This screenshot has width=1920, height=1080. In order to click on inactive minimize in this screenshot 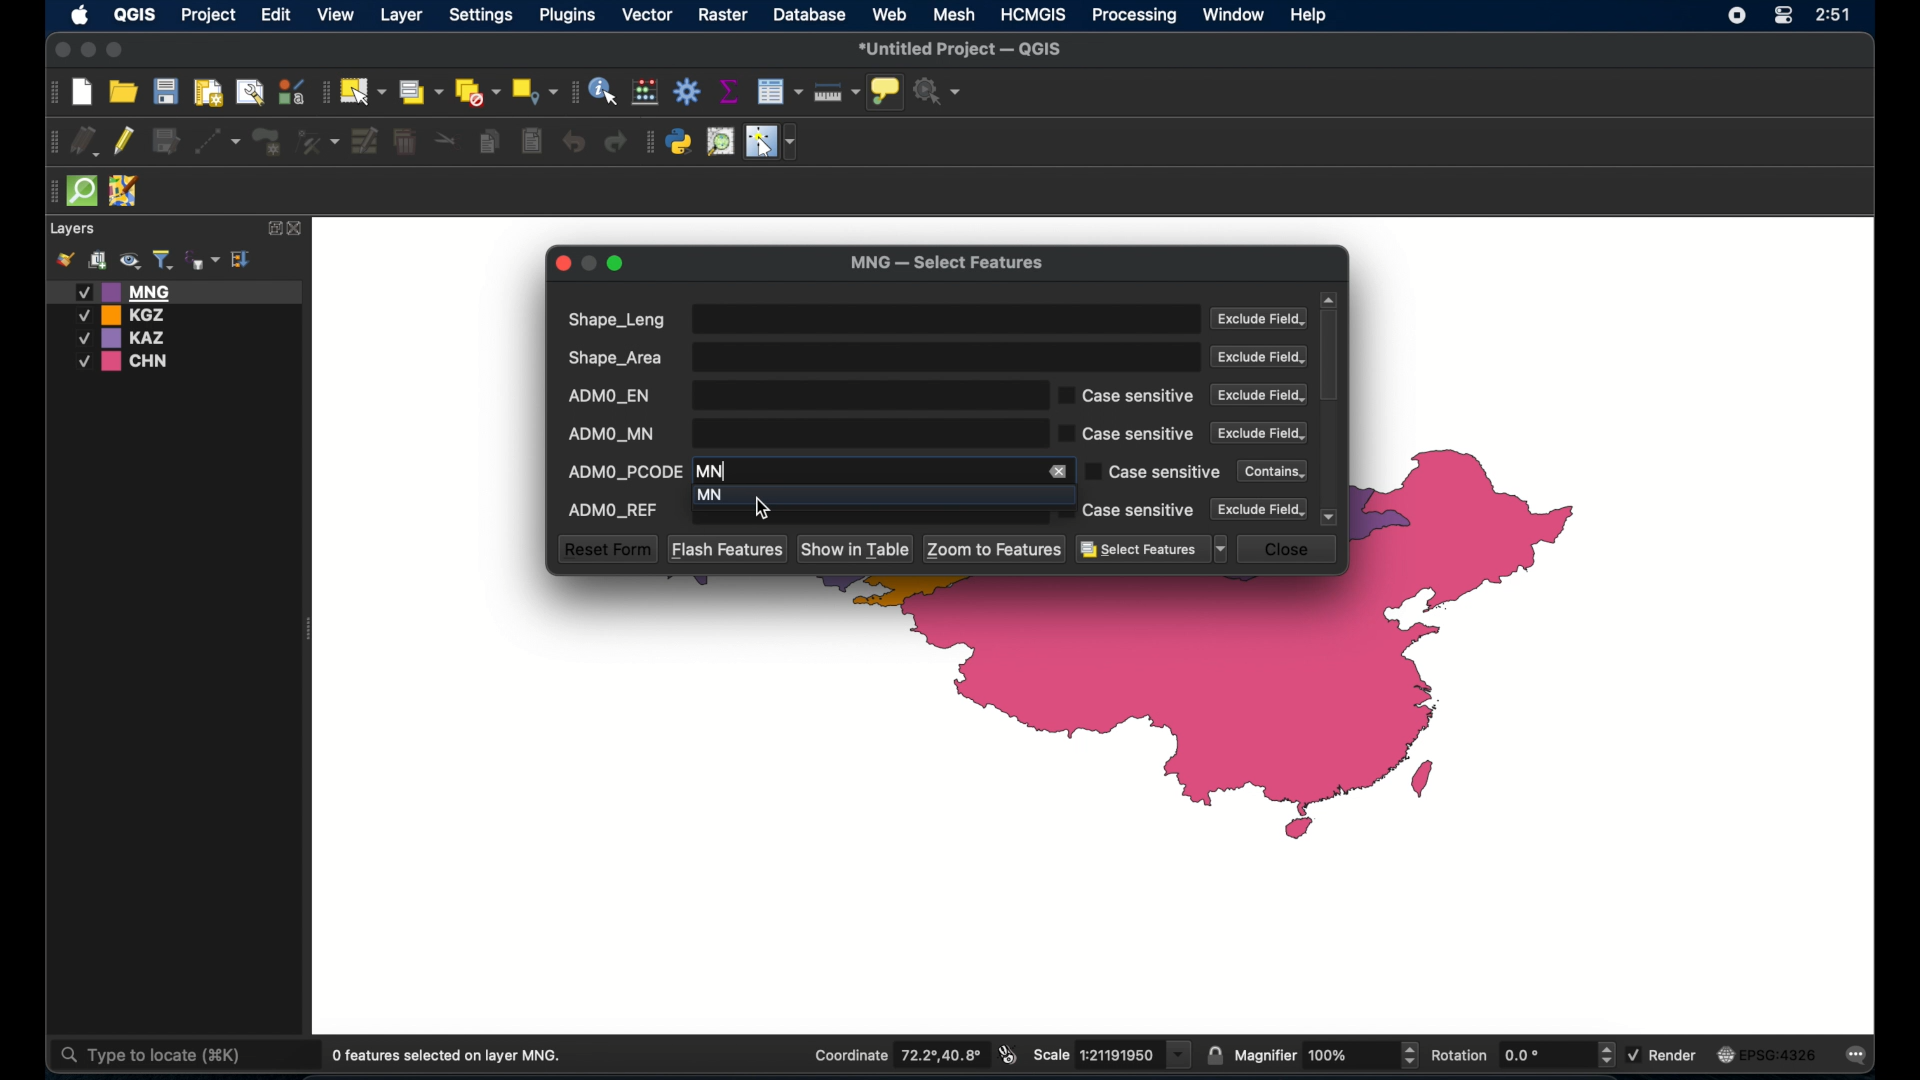, I will do `click(589, 263)`.